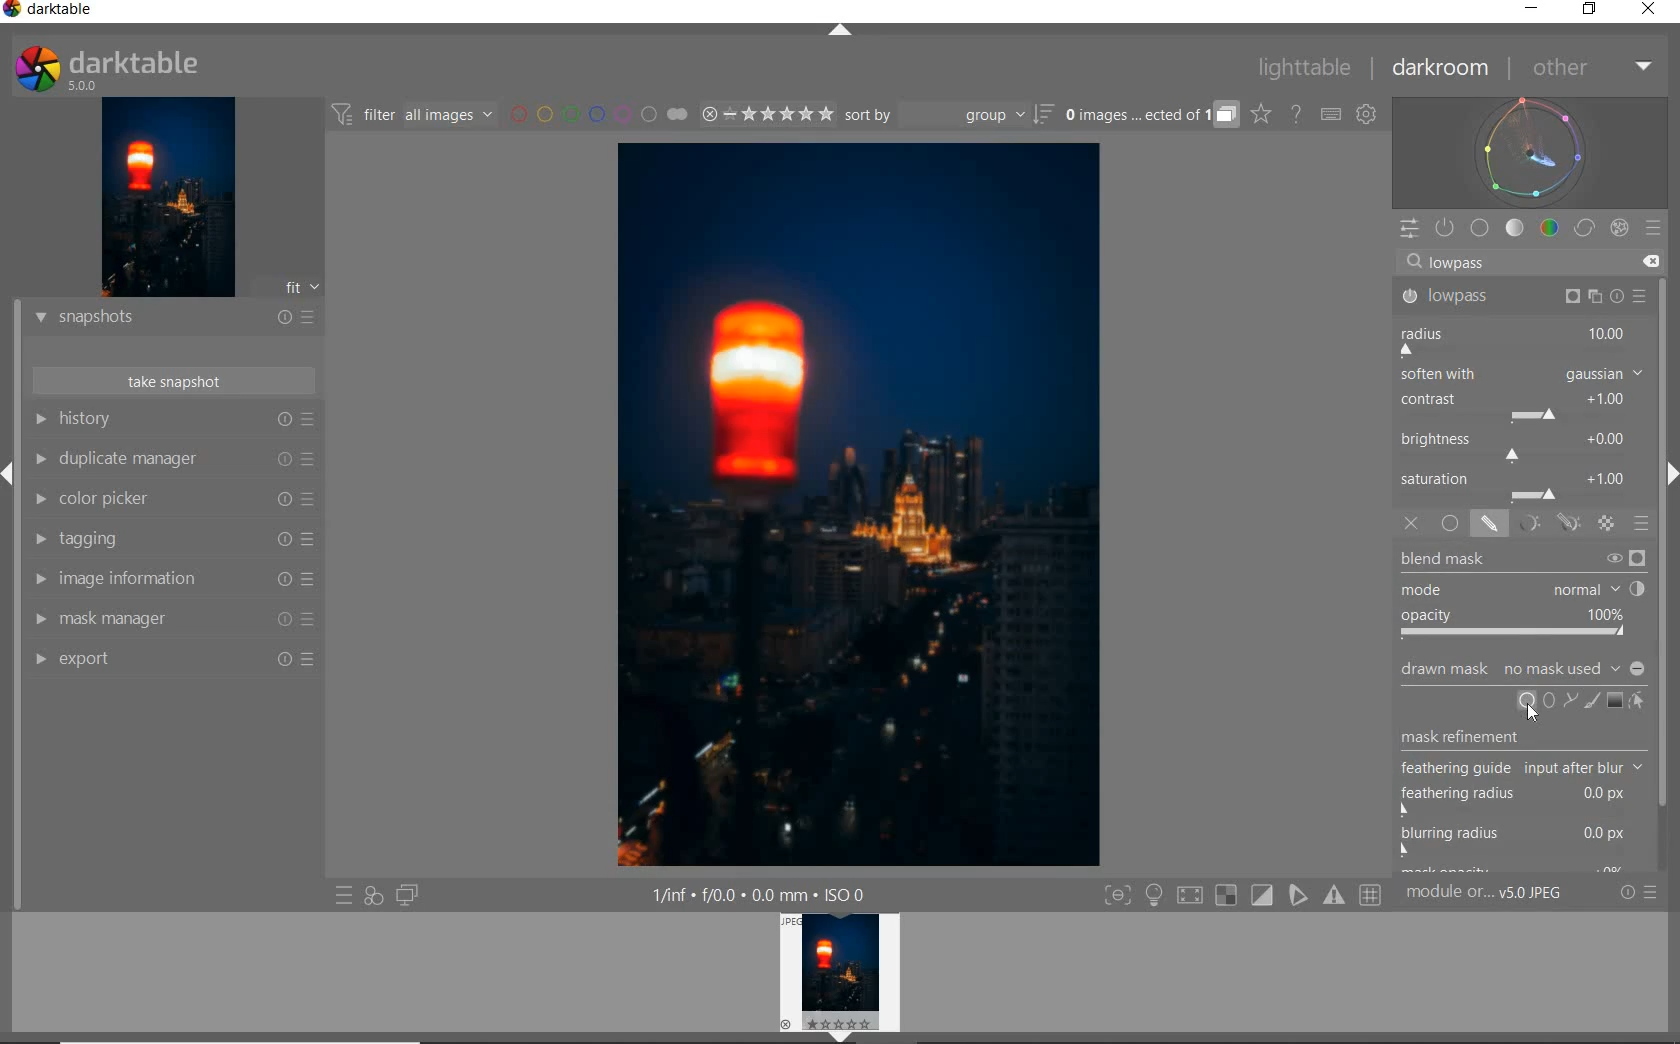 The image size is (1680, 1044). What do you see at coordinates (1368, 115) in the screenshot?
I see `SHOW GLOBAL PREFERENCES` at bounding box center [1368, 115].